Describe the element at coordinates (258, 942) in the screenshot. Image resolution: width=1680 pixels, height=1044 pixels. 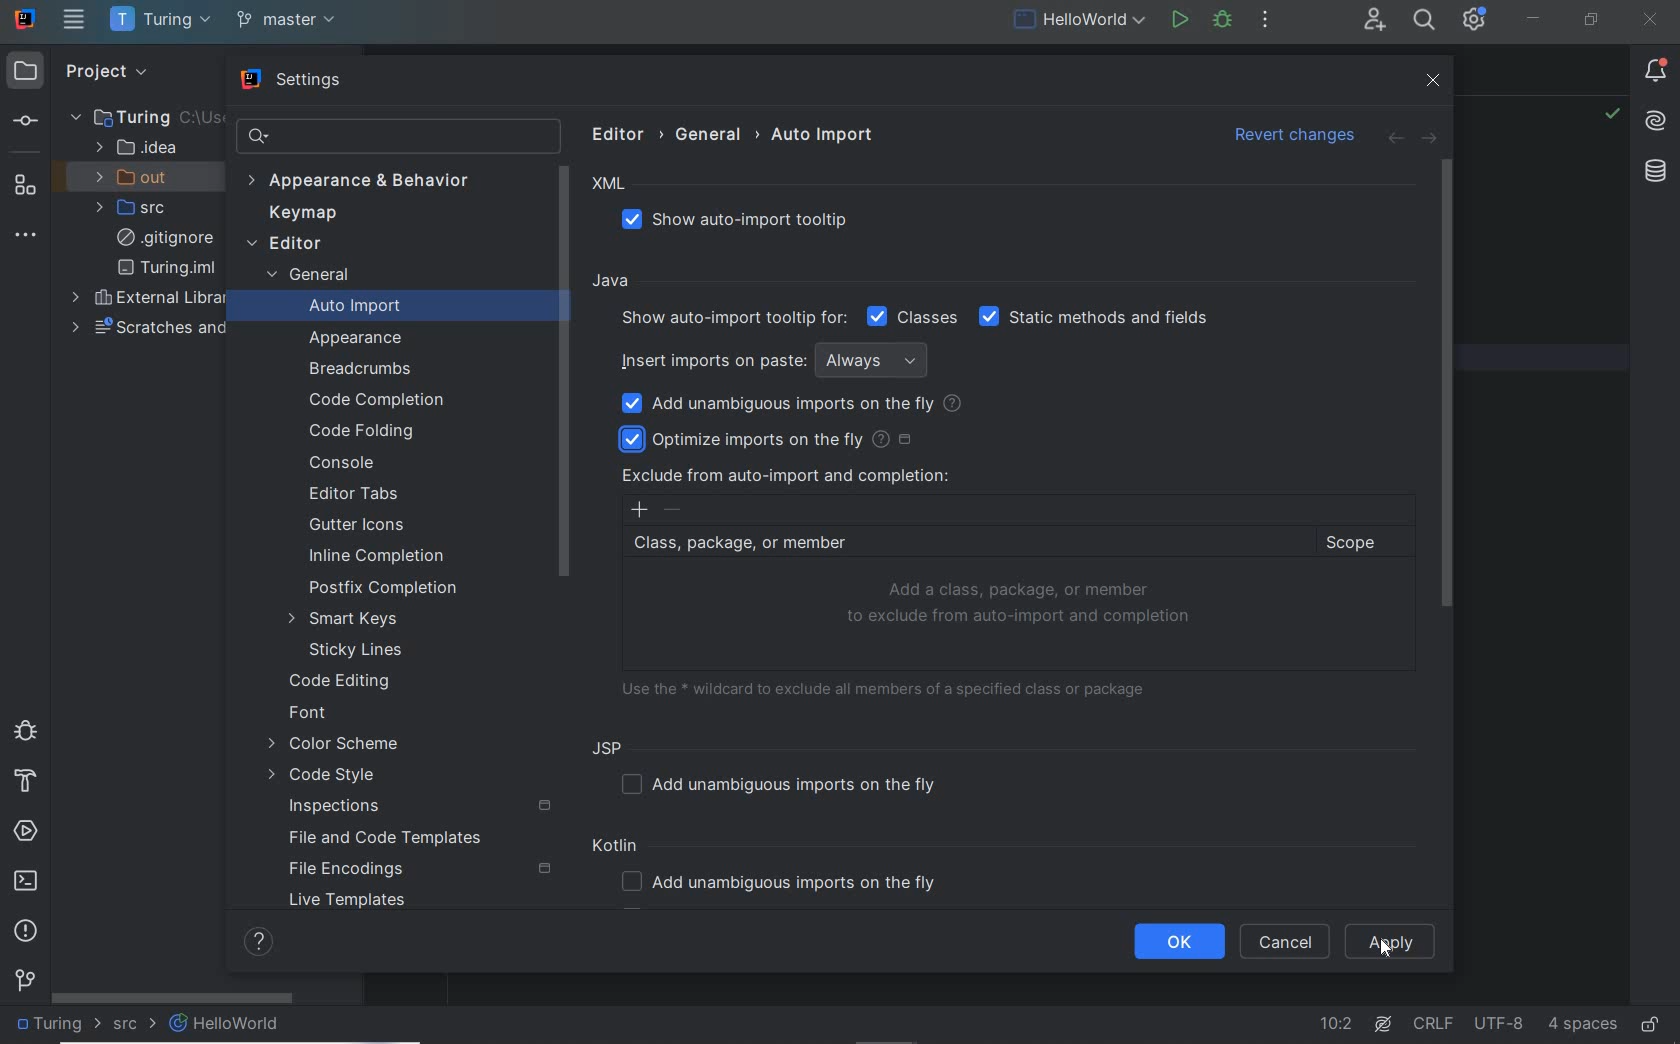
I see `SHOW HELP CONTENTS` at that location.